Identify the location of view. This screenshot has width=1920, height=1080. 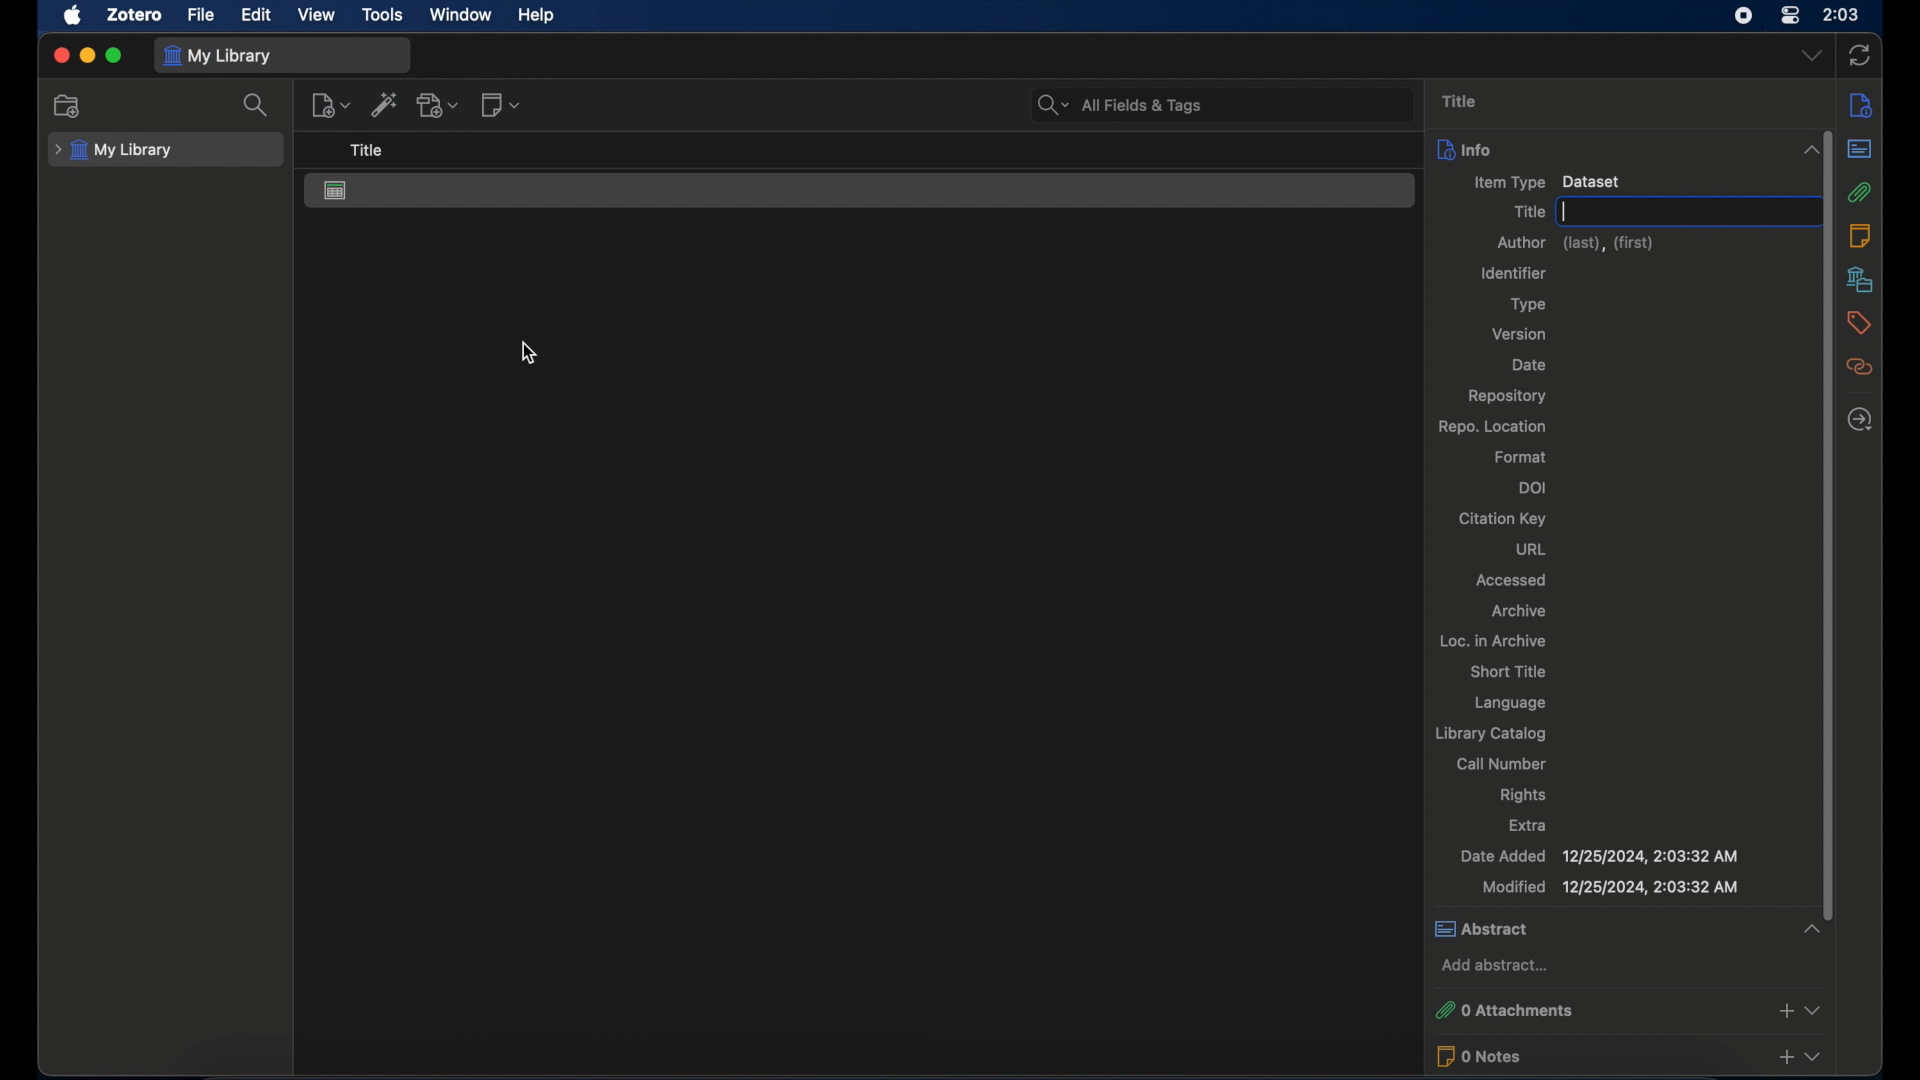
(319, 15).